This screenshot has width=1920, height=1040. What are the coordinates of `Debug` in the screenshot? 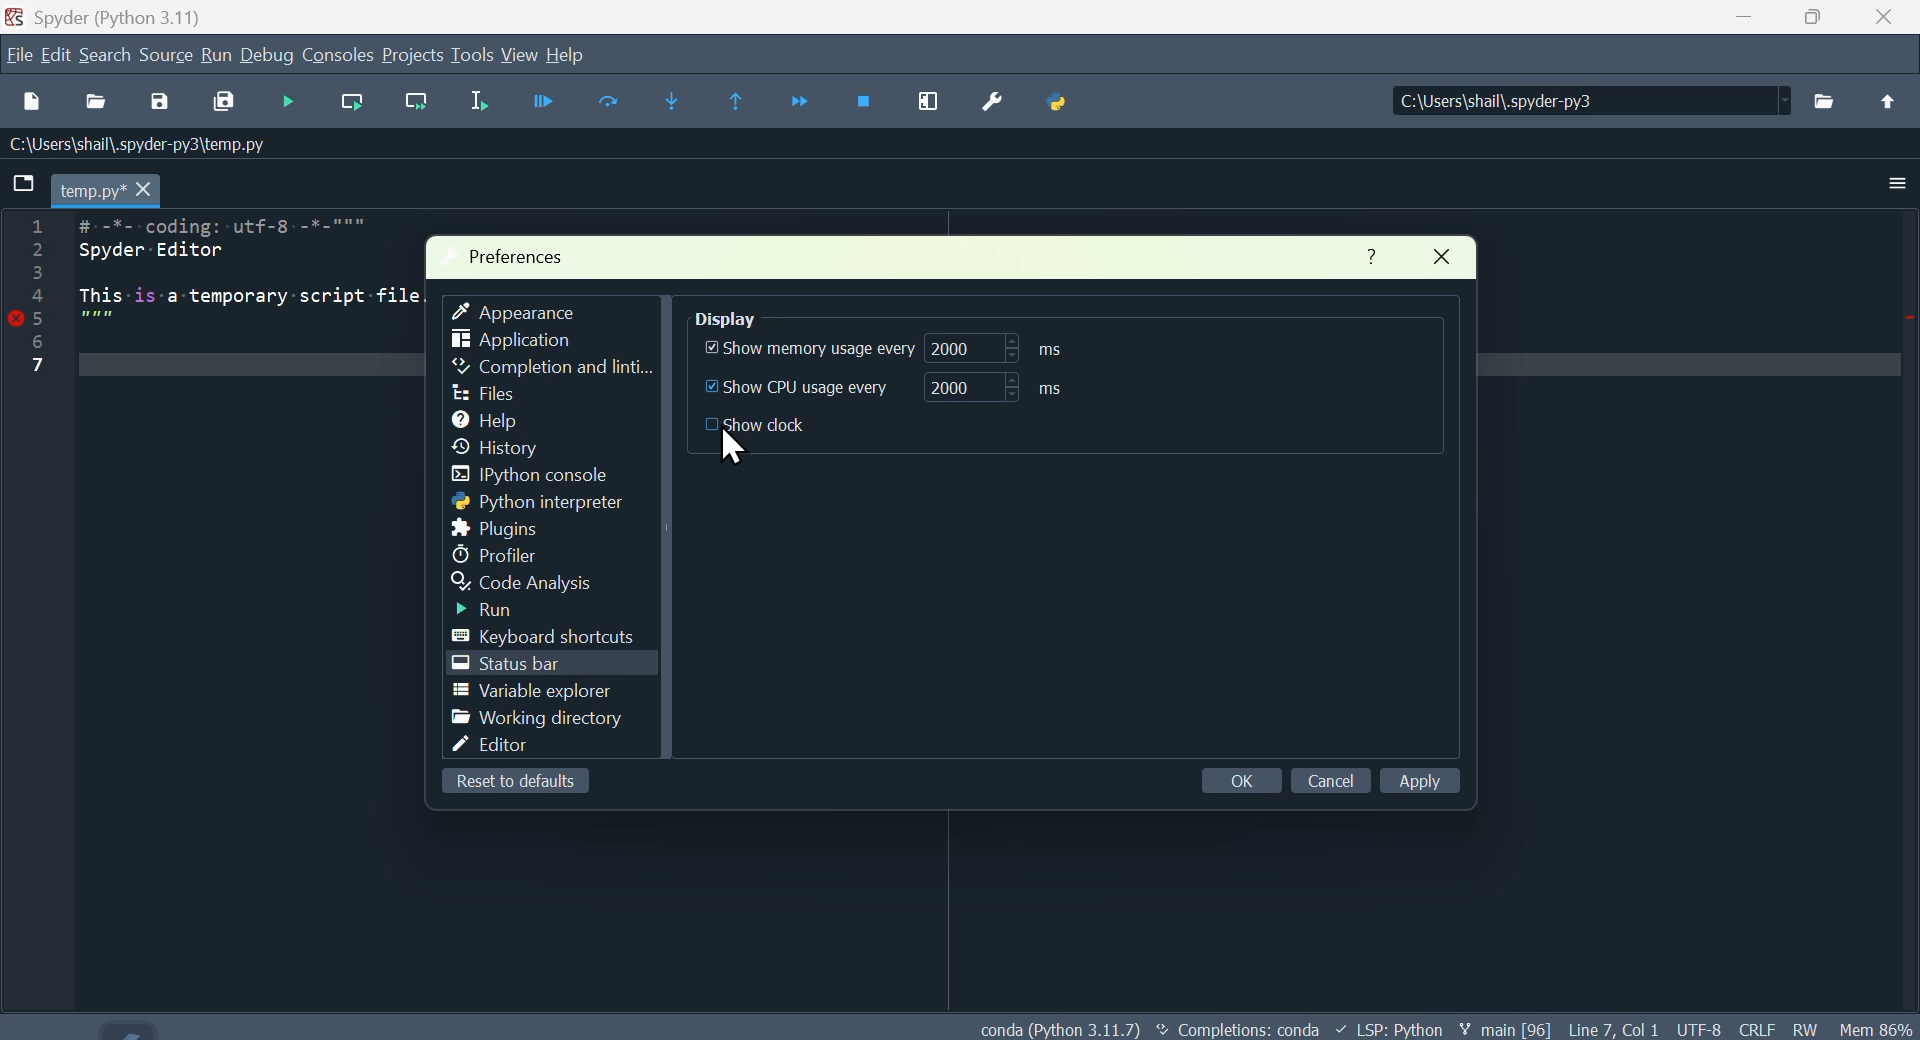 It's located at (269, 56).